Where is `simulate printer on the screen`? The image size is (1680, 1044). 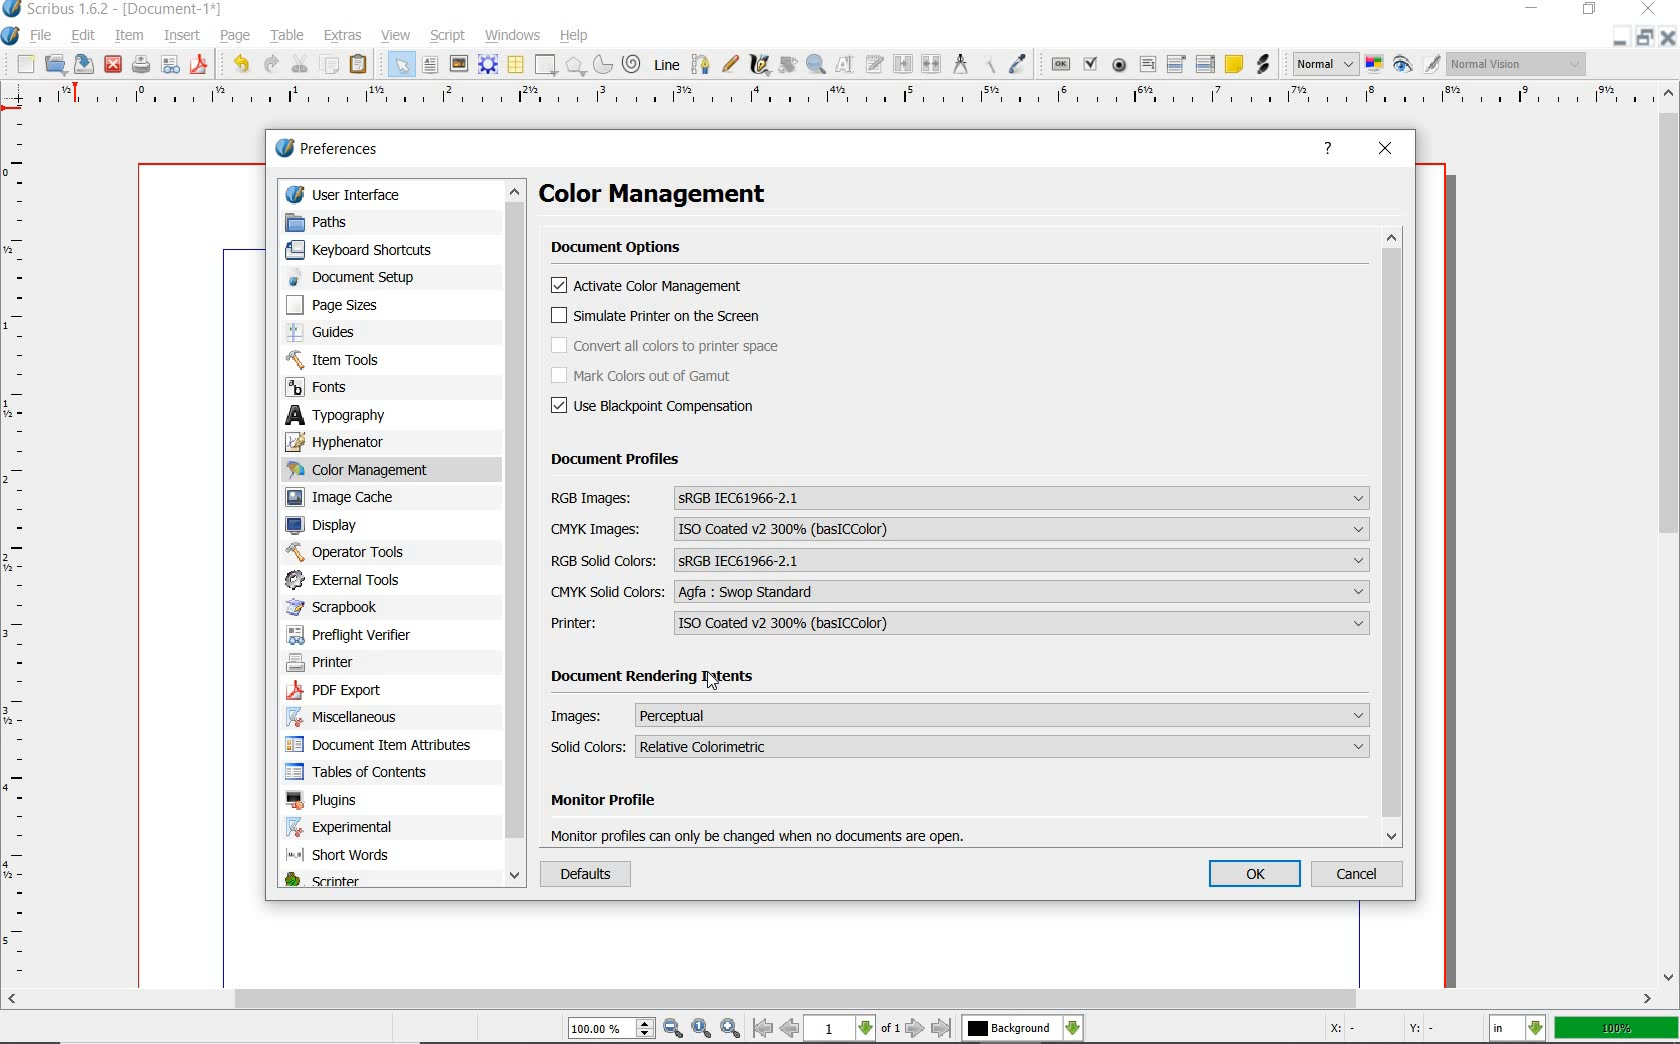
simulate printer on the screen is located at coordinates (657, 317).